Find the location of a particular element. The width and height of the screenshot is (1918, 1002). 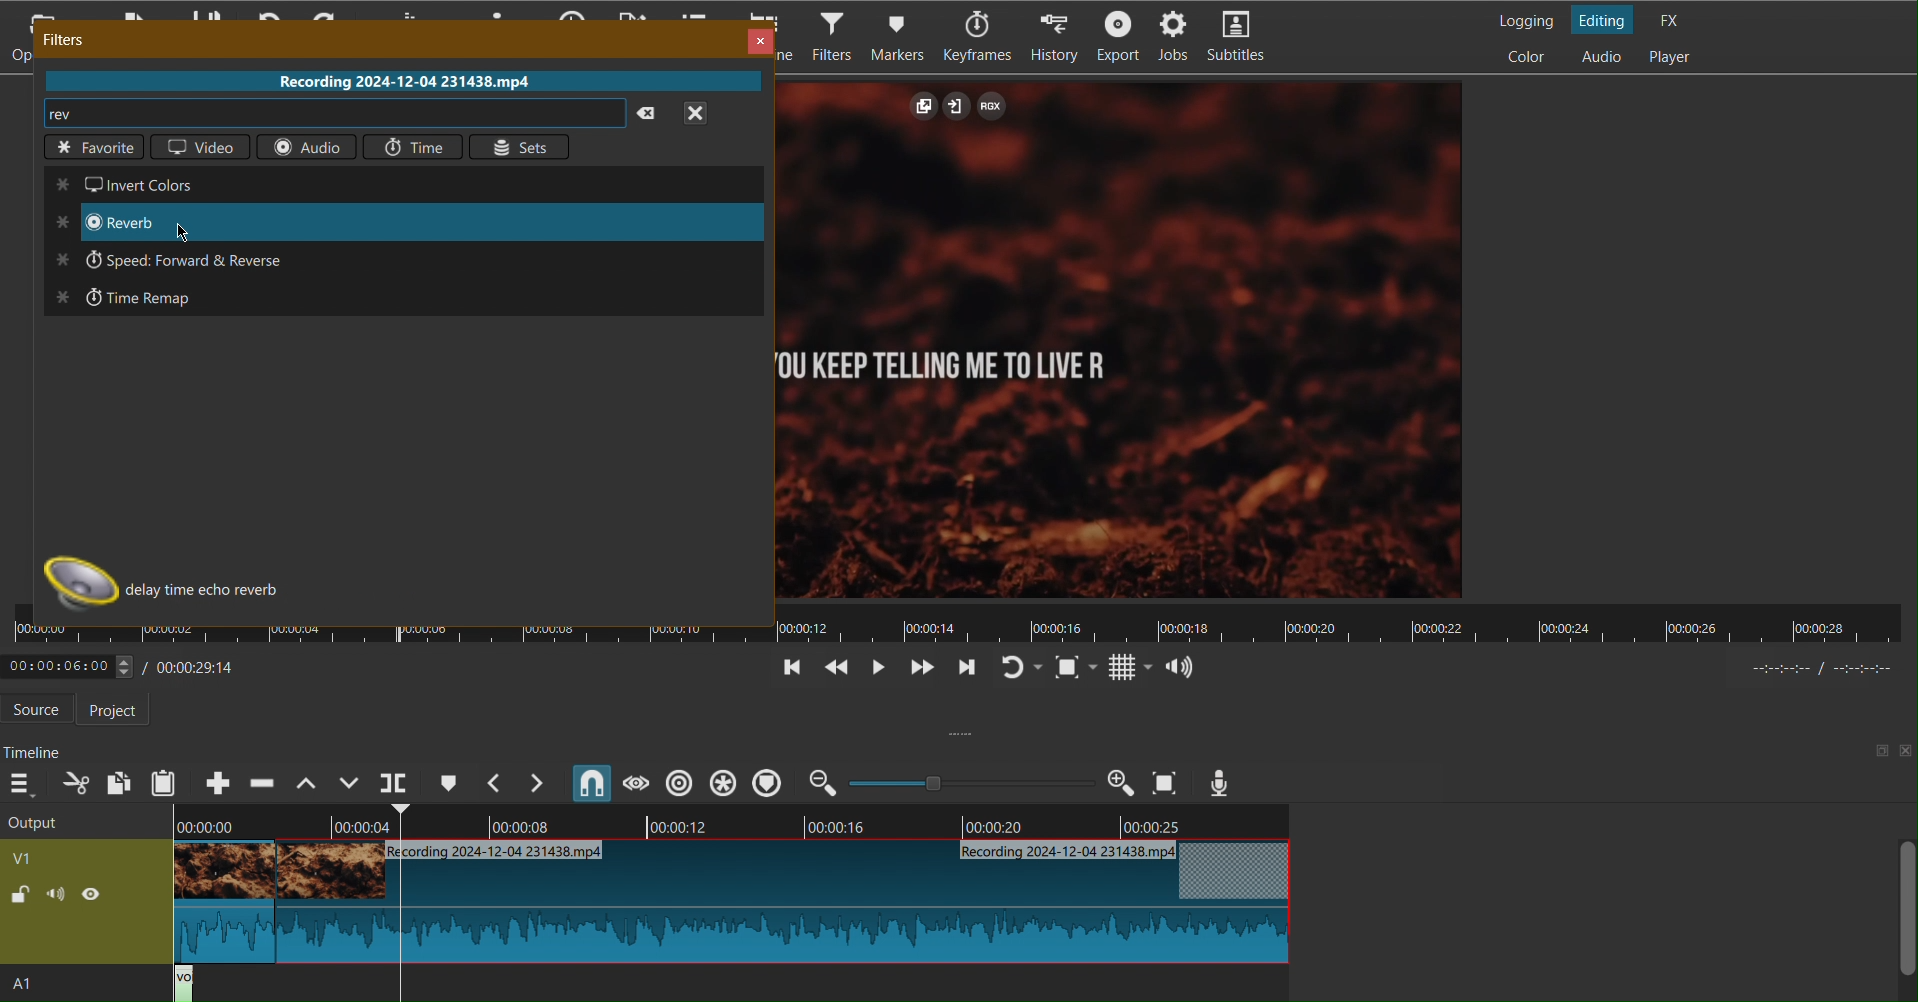

Logging is located at coordinates (1525, 17).